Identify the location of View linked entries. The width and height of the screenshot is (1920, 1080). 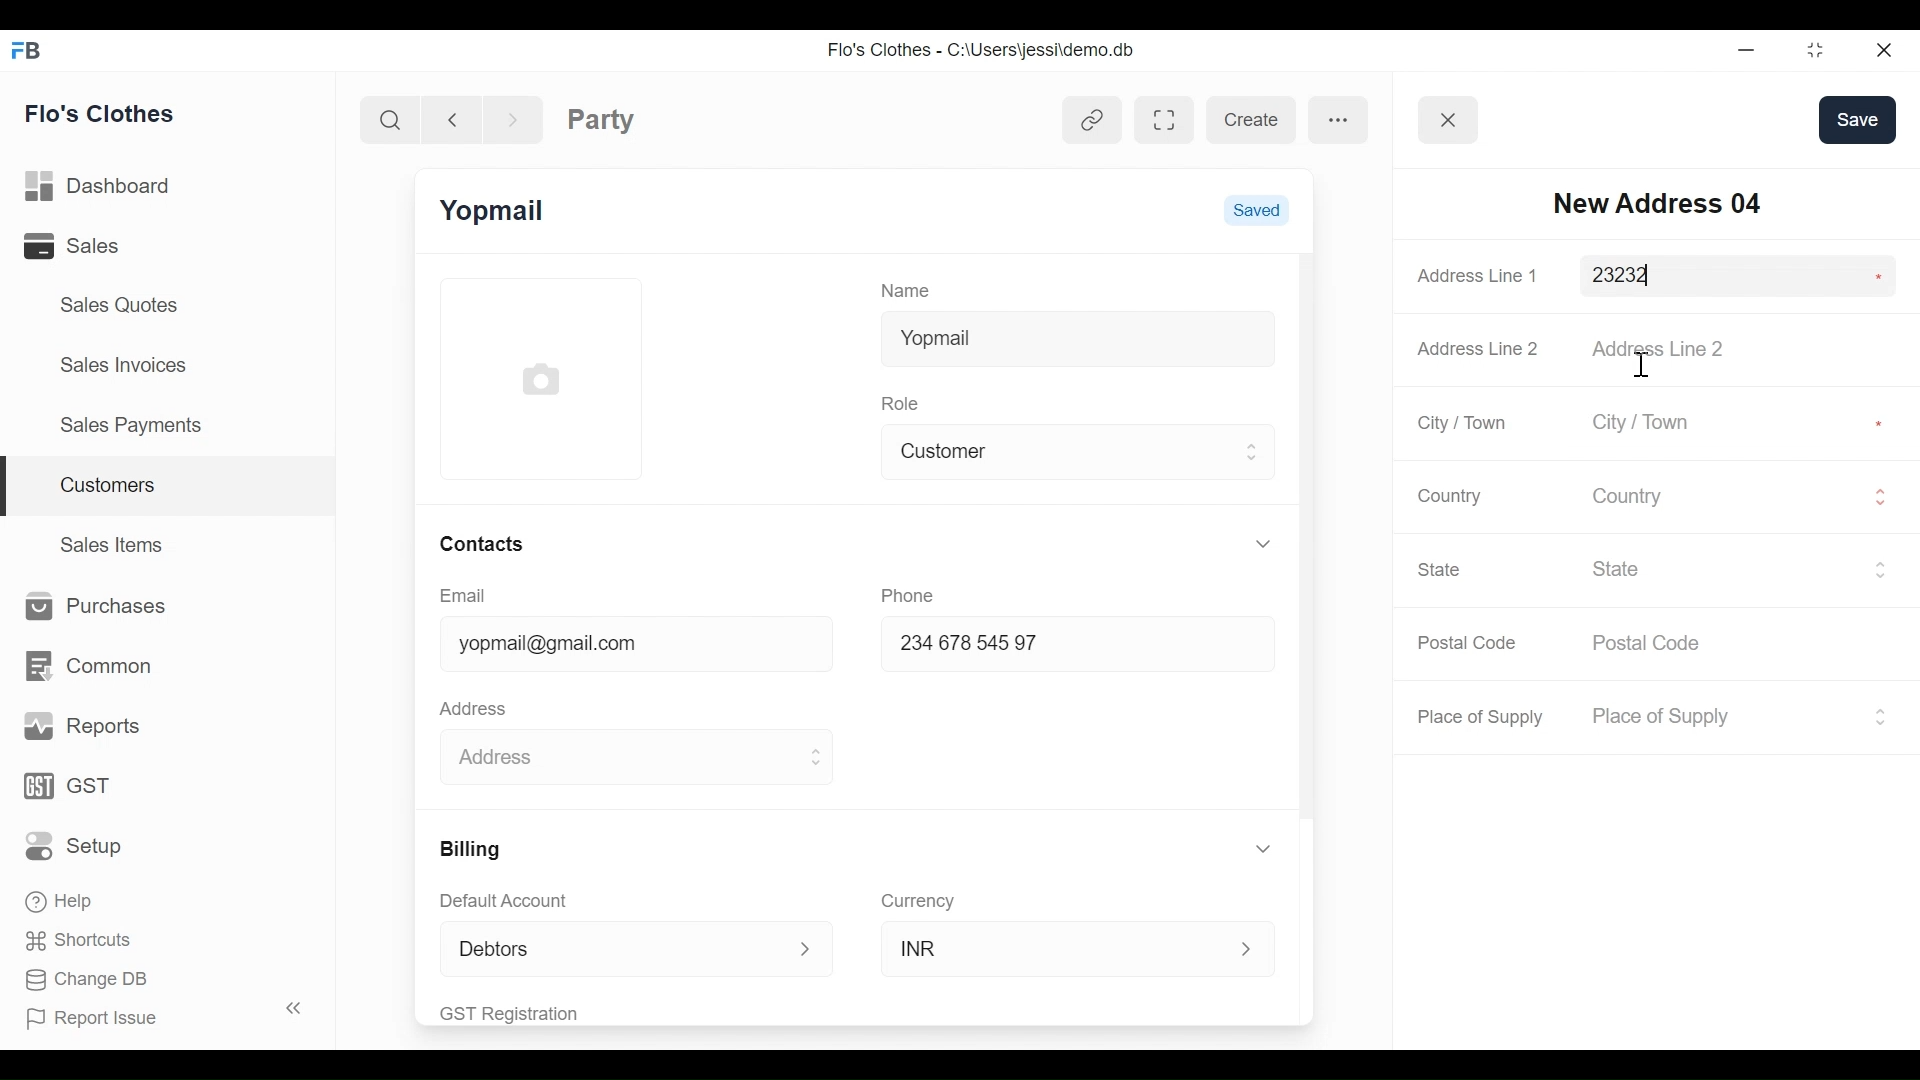
(1092, 123).